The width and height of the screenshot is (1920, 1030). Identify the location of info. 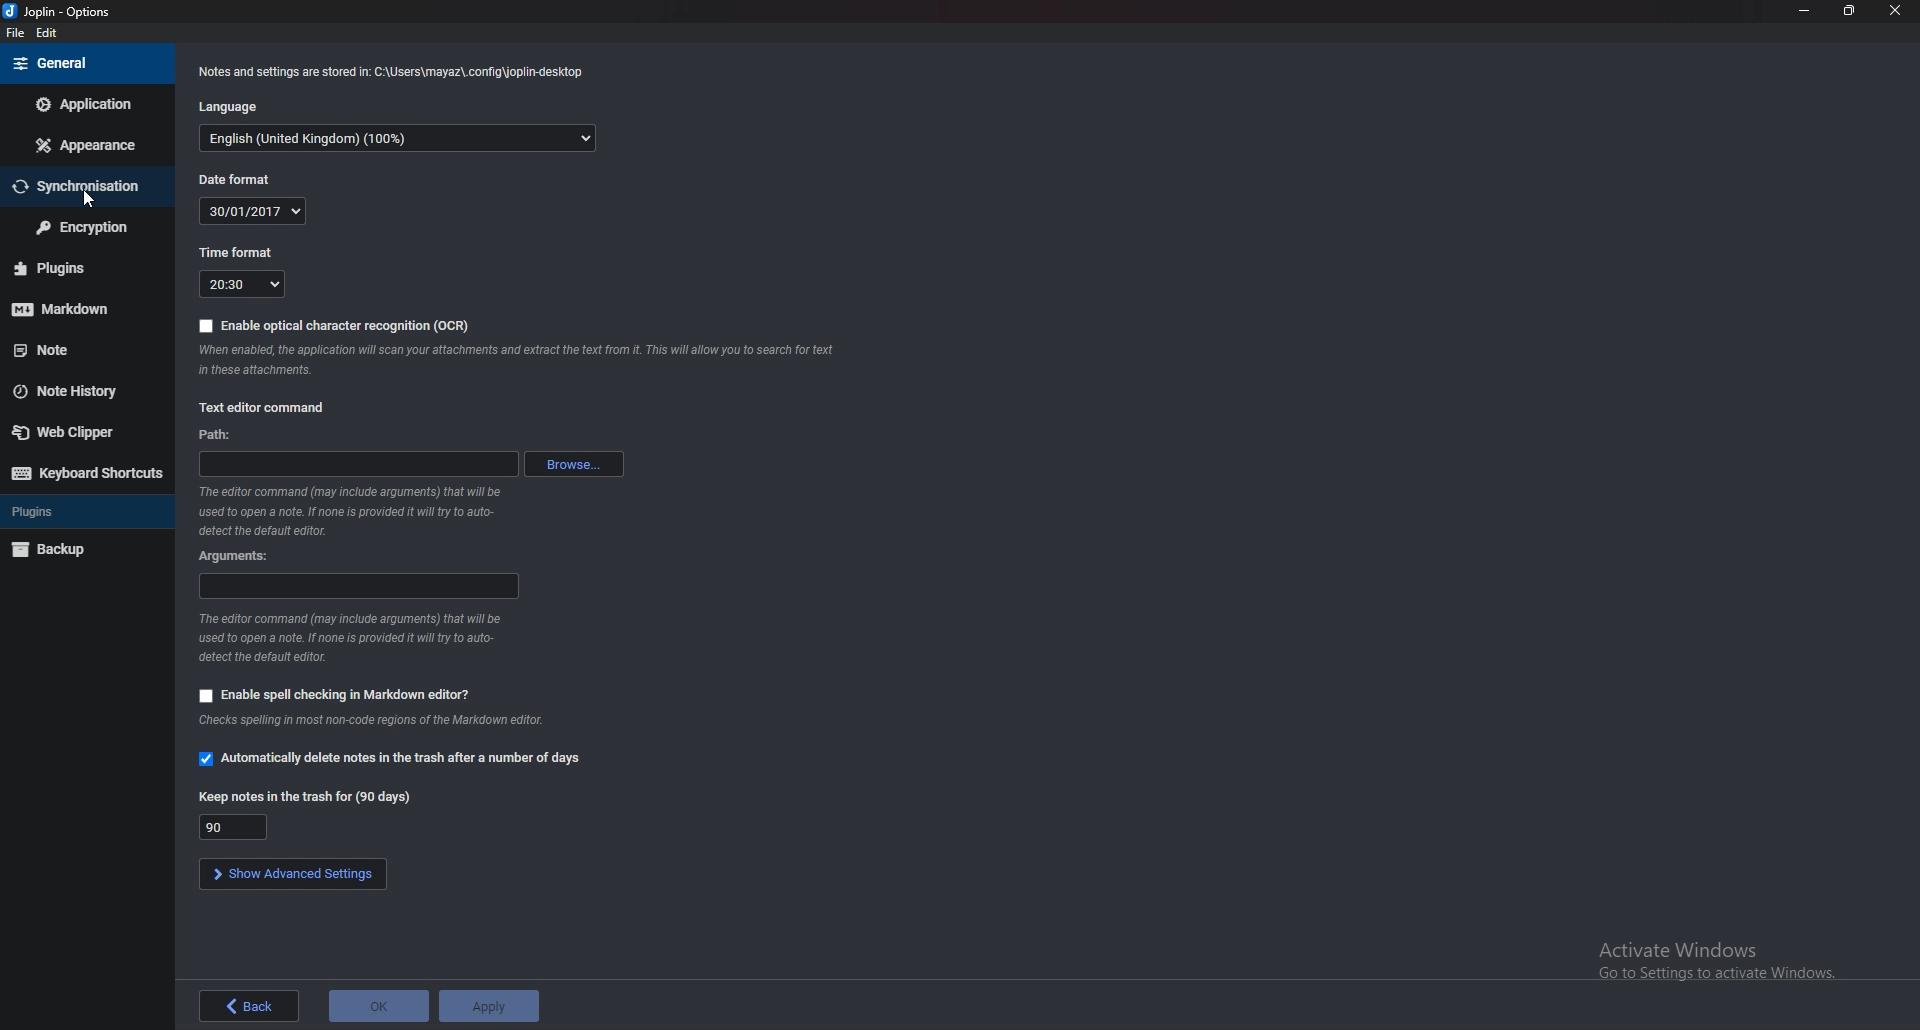
(366, 718).